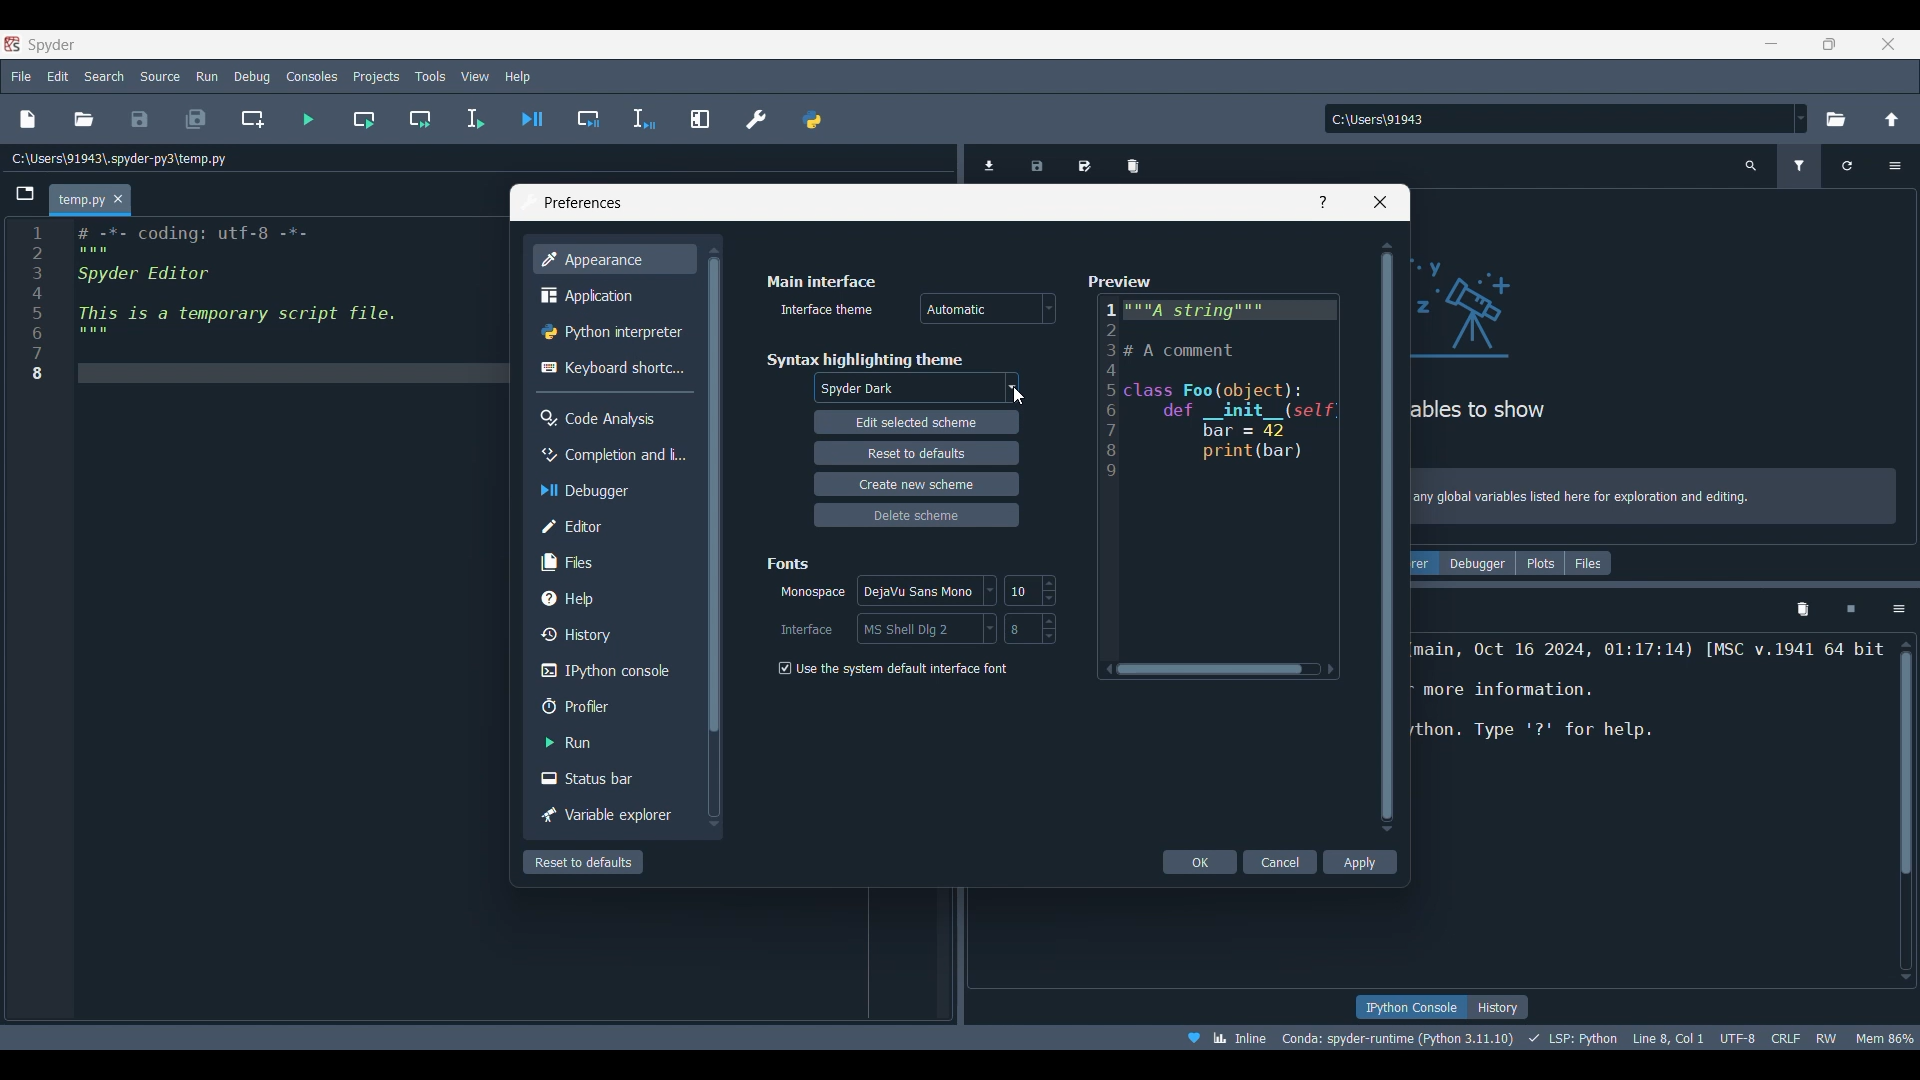 The height and width of the screenshot is (1080, 1920). Describe the element at coordinates (105, 76) in the screenshot. I see `Search menu` at that location.